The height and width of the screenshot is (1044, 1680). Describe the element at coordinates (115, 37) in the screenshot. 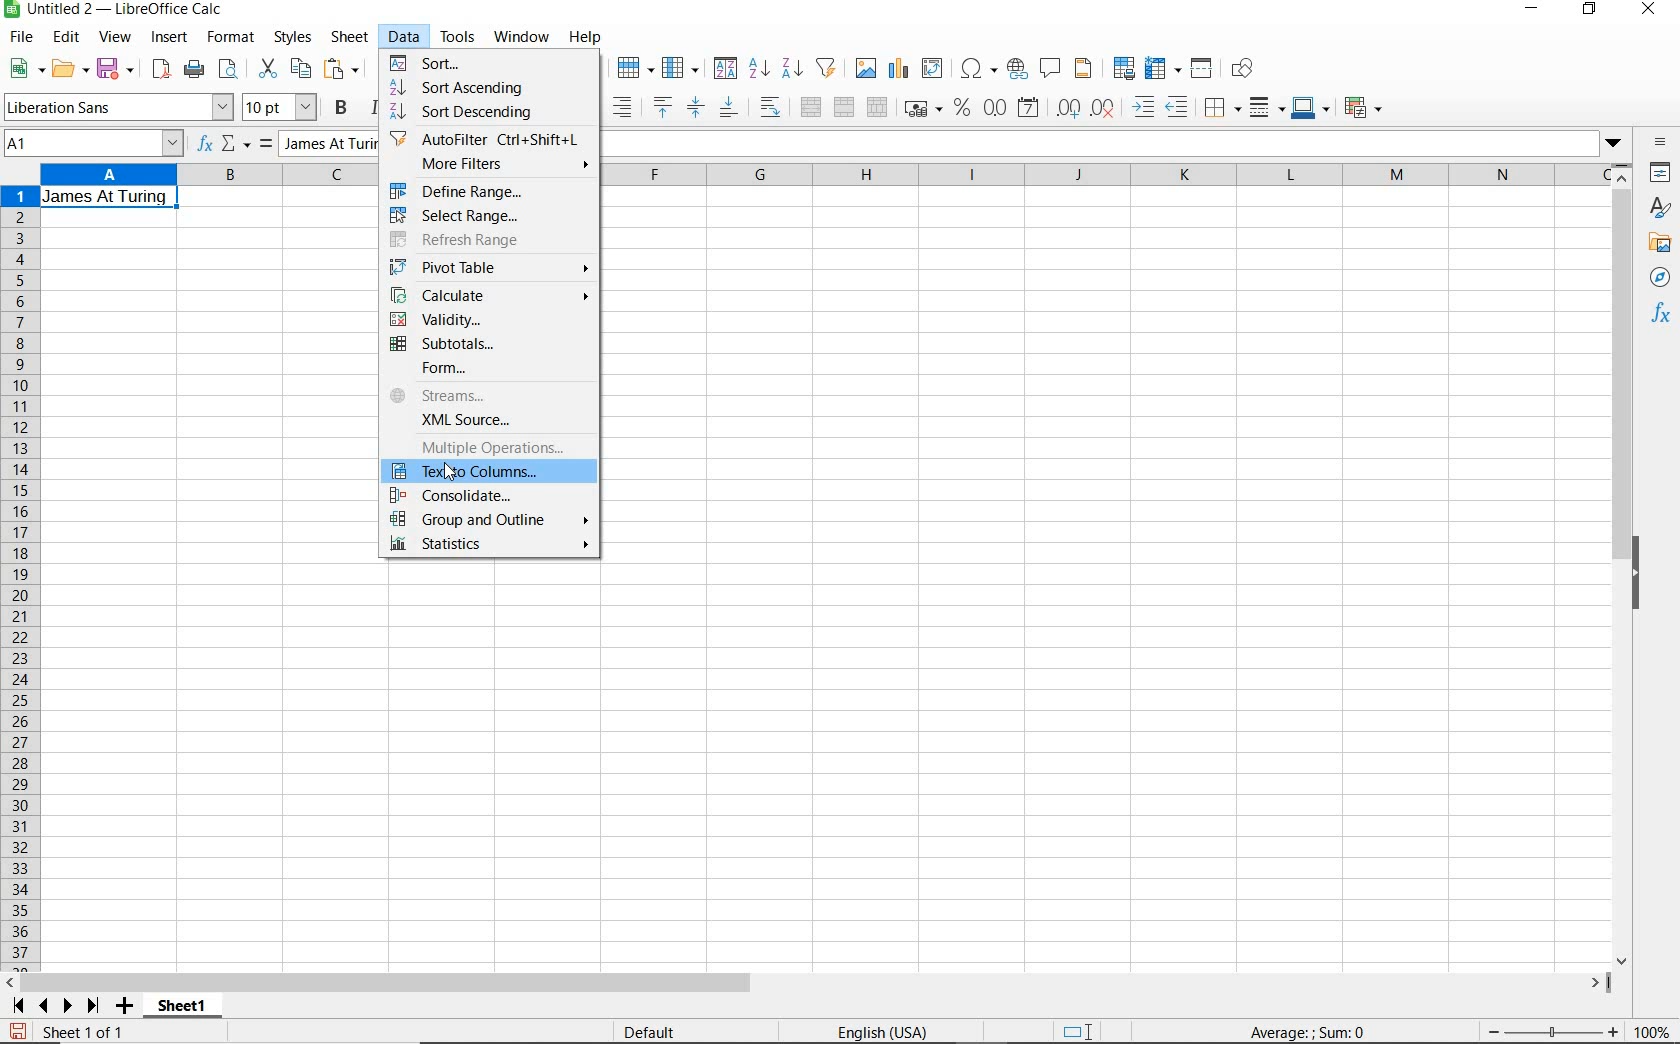

I see `view` at that location.